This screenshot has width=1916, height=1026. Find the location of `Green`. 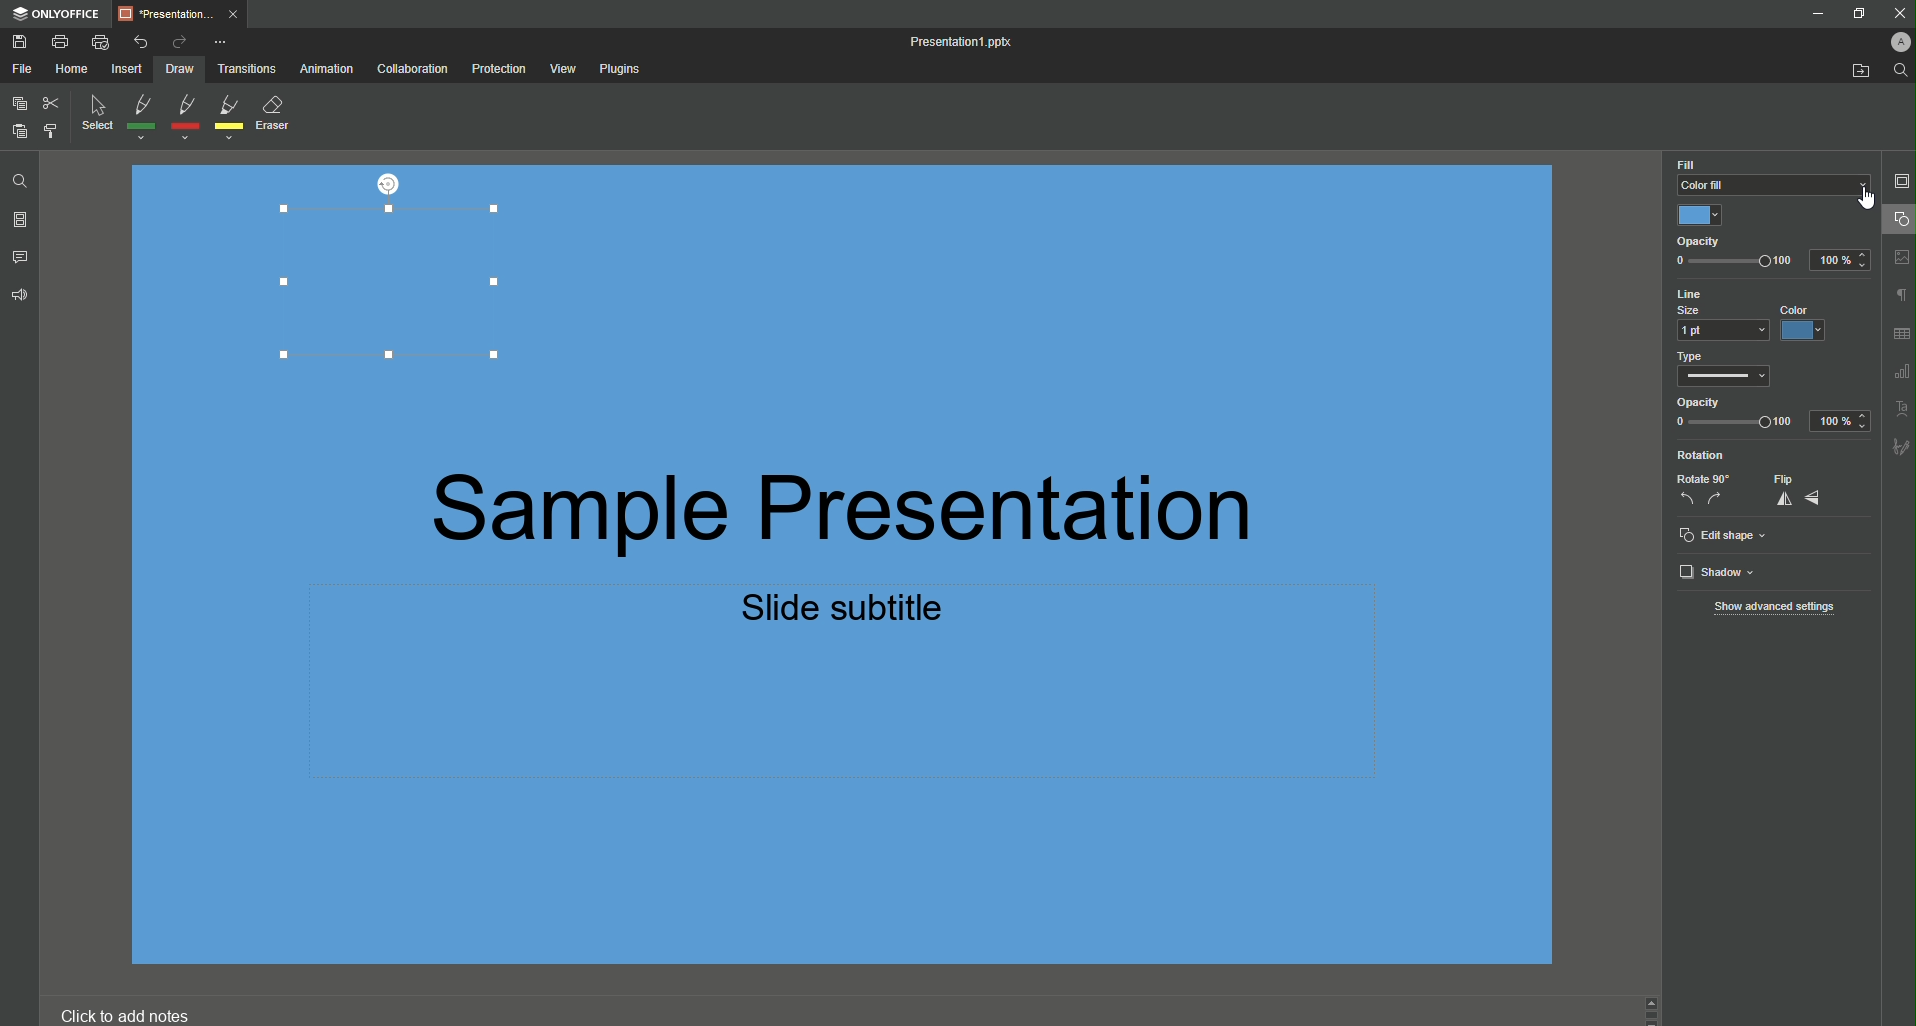

Green is located at coordinates (141, 119).